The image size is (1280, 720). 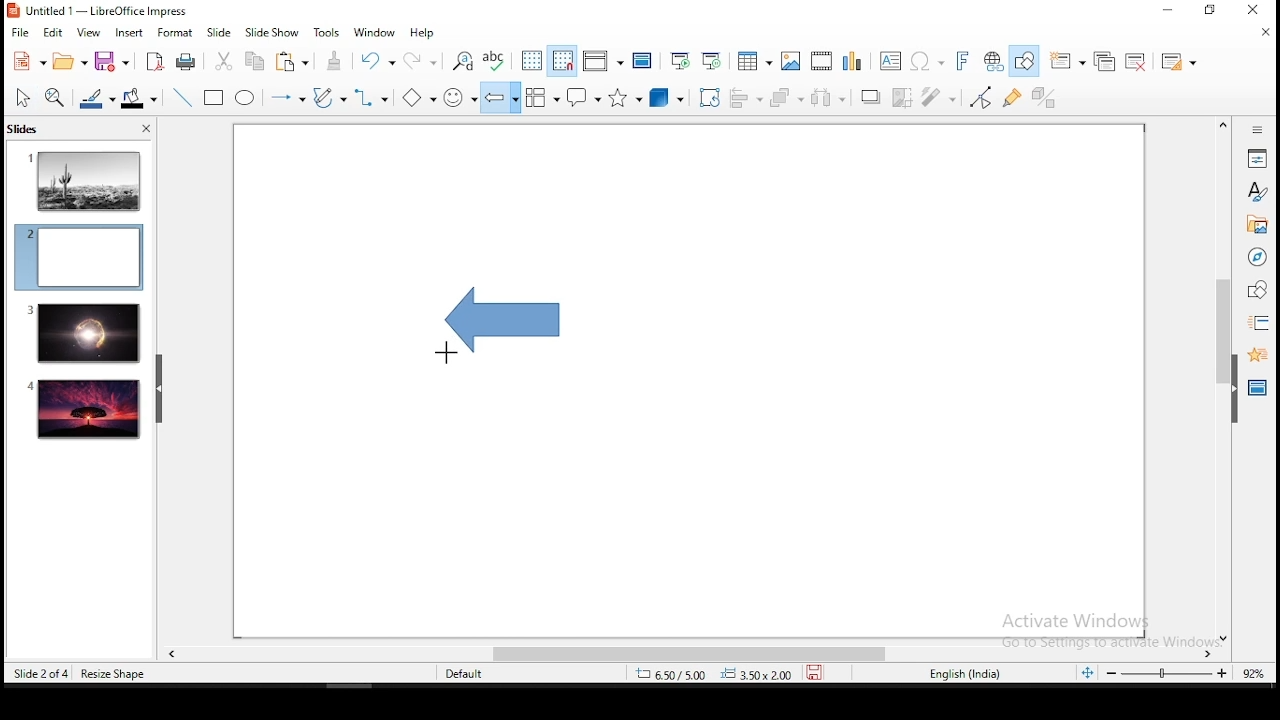 I want to click on slides, so click(x=28, y=131).